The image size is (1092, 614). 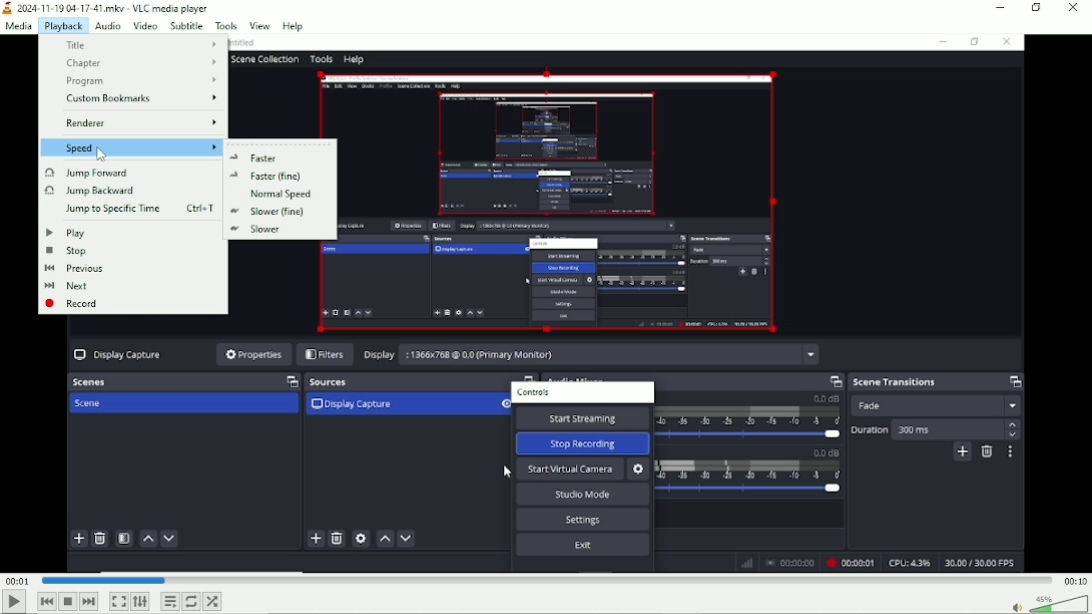 I want to click on previous, so click(x=128, y=268).